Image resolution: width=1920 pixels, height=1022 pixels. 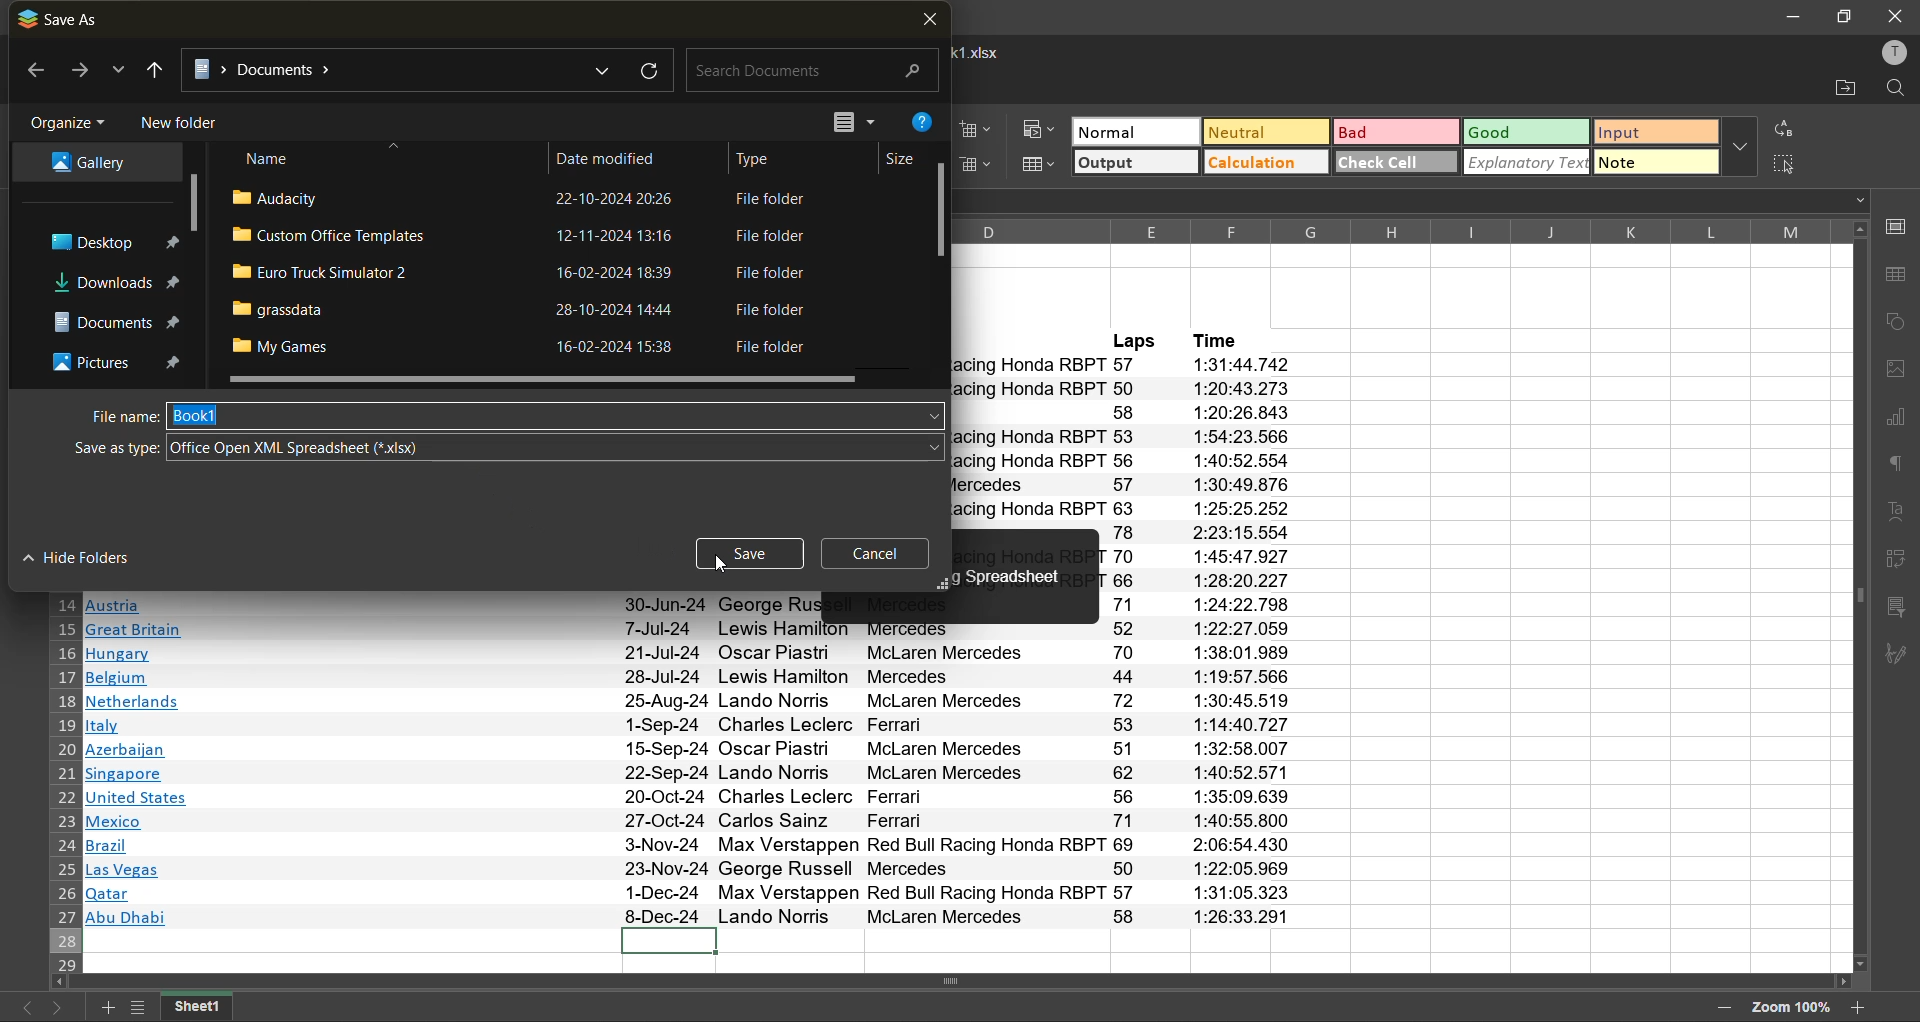 What do you see at coordinates (1266, 131) in the screenshot?
I see `neutral` at bounding box center [1266, 131].